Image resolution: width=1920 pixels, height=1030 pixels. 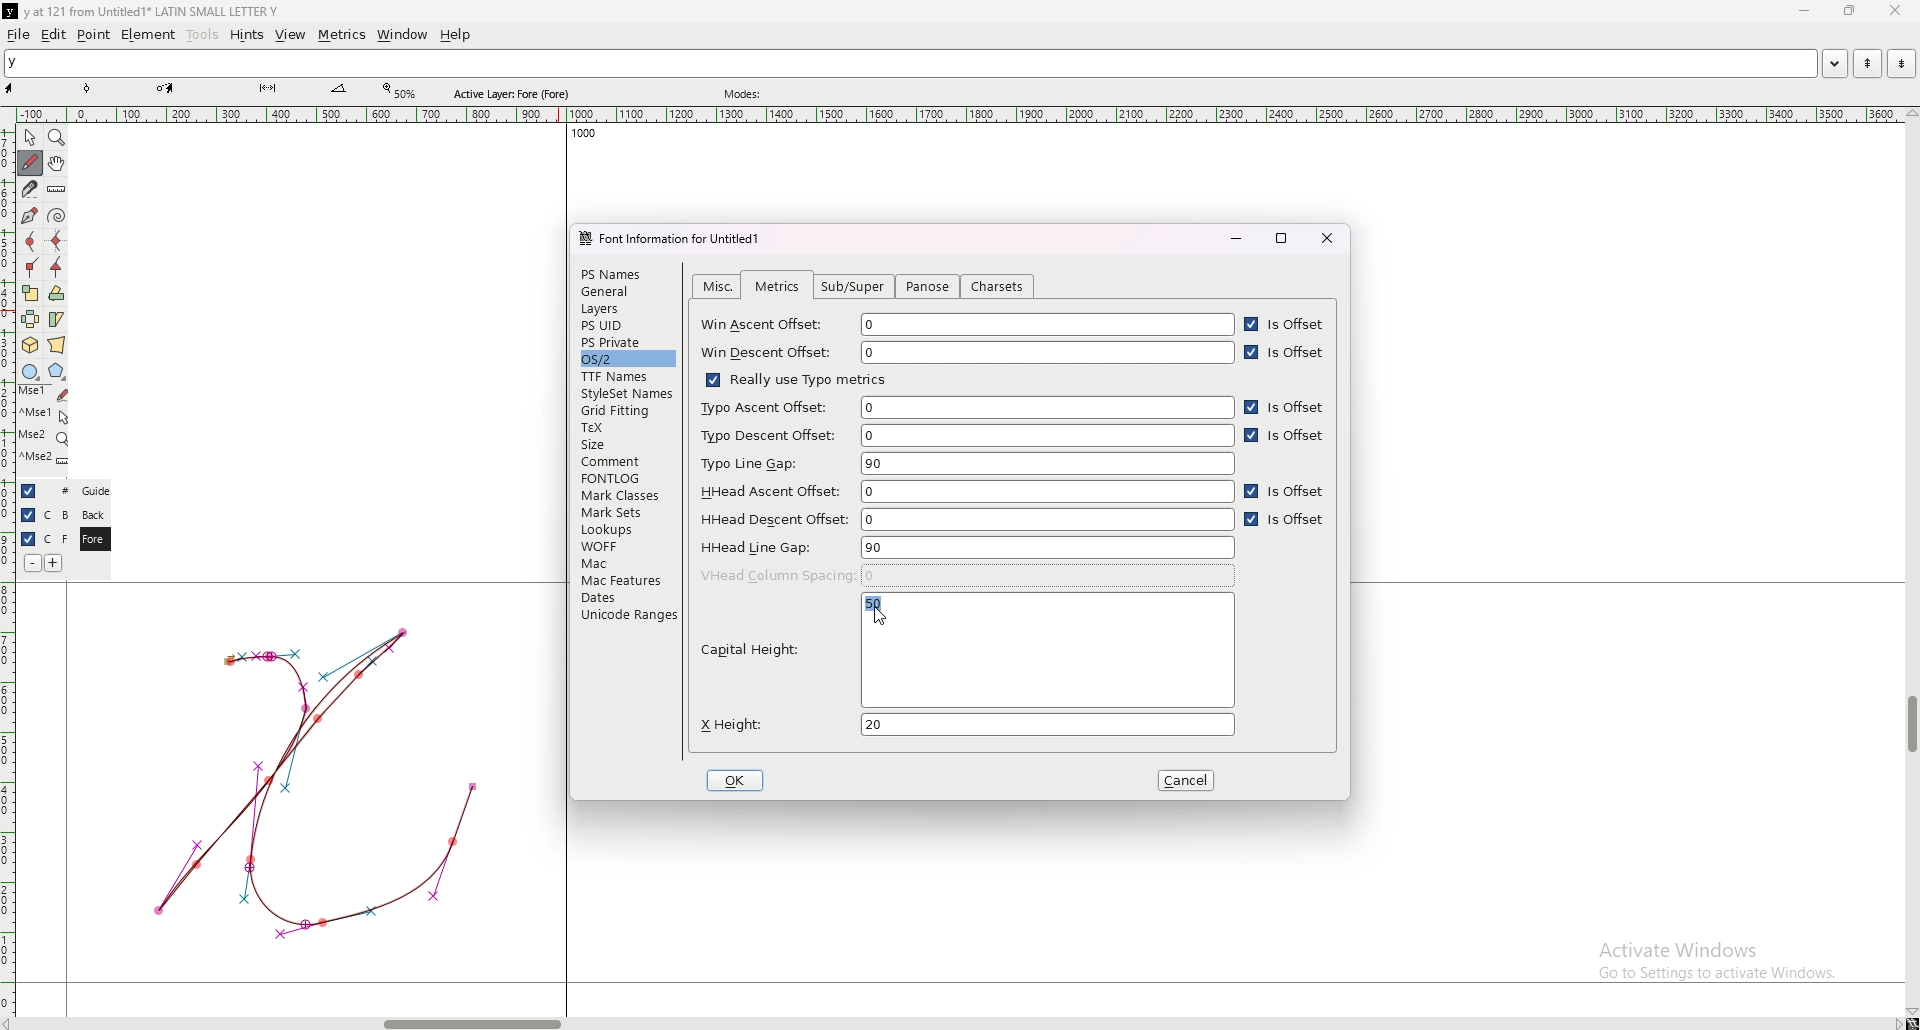 I want to click on is offset, so click(x=1286, y=493).